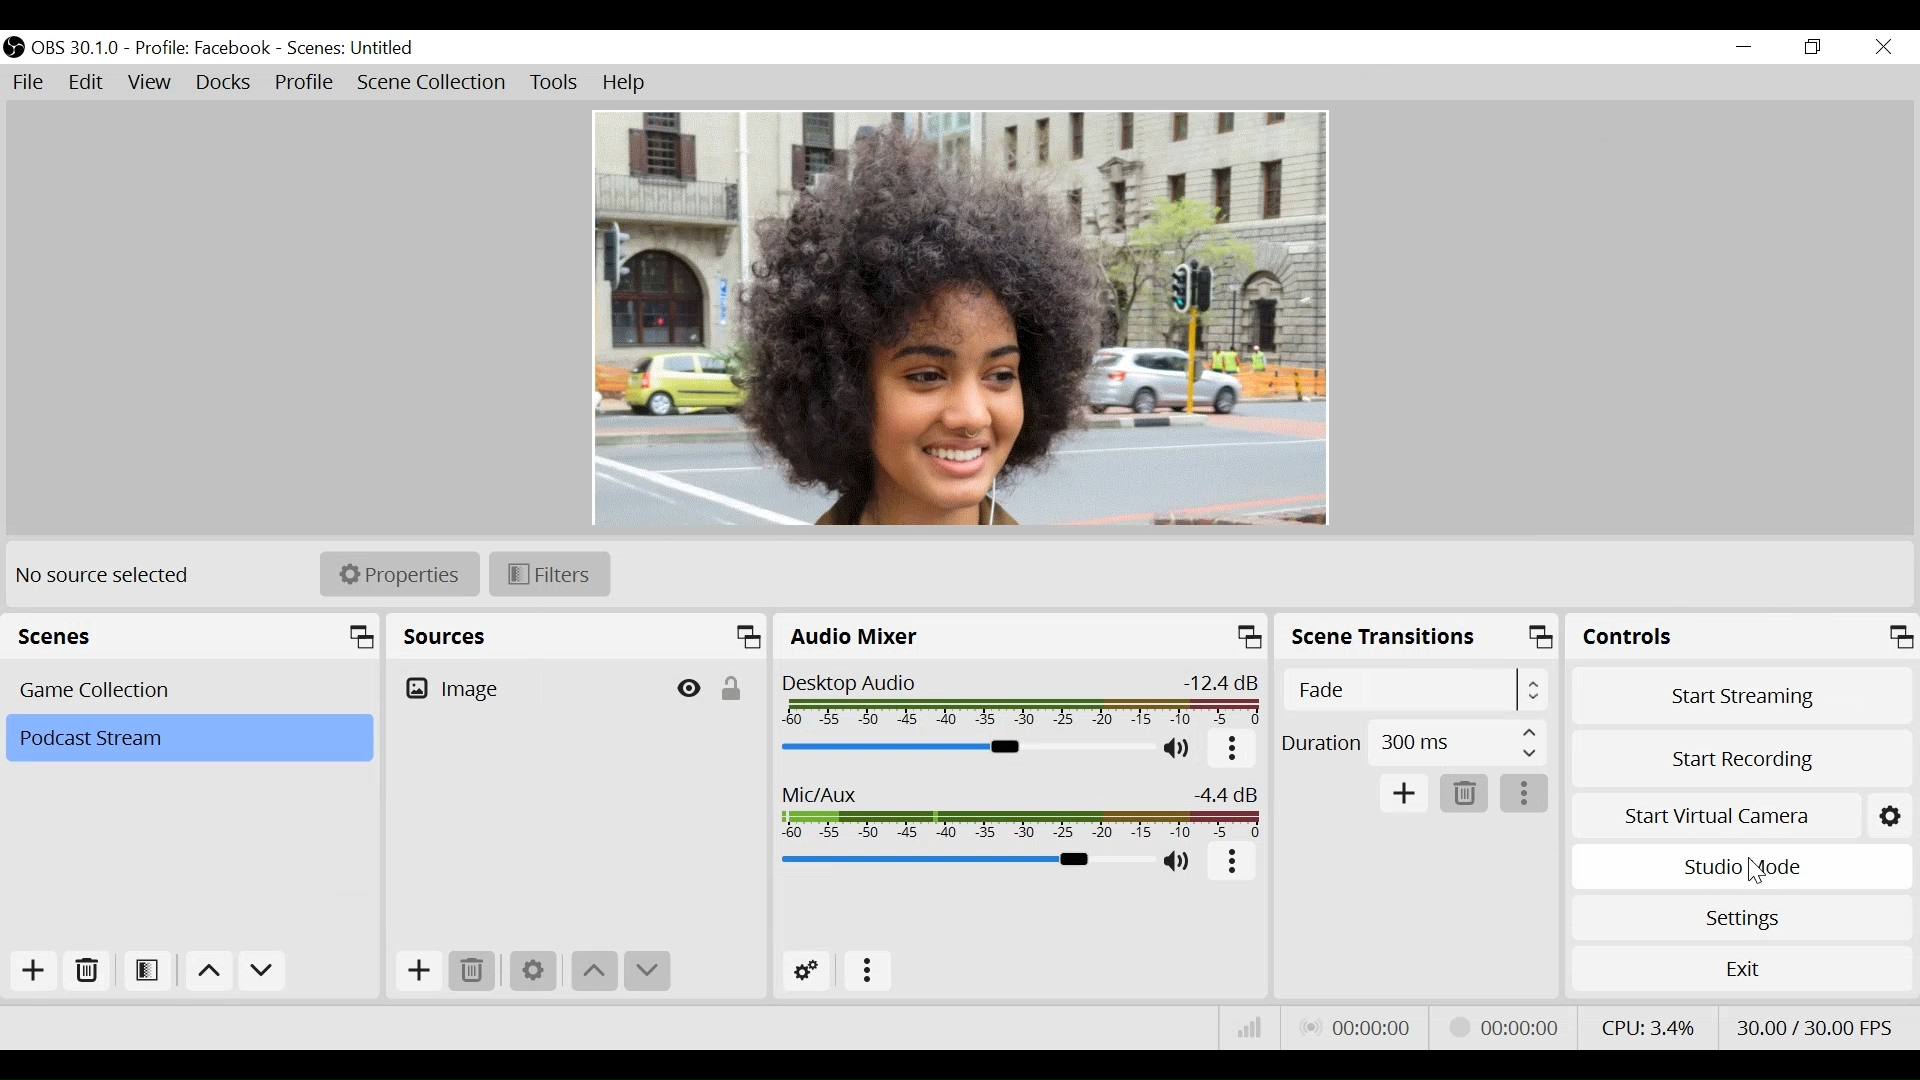 The width and height of the screenshot is (1920, 1080). What do you see at coordinates (1742, 967) in the screenshot?
I see `Exit` at bounding box center [1742, 967].